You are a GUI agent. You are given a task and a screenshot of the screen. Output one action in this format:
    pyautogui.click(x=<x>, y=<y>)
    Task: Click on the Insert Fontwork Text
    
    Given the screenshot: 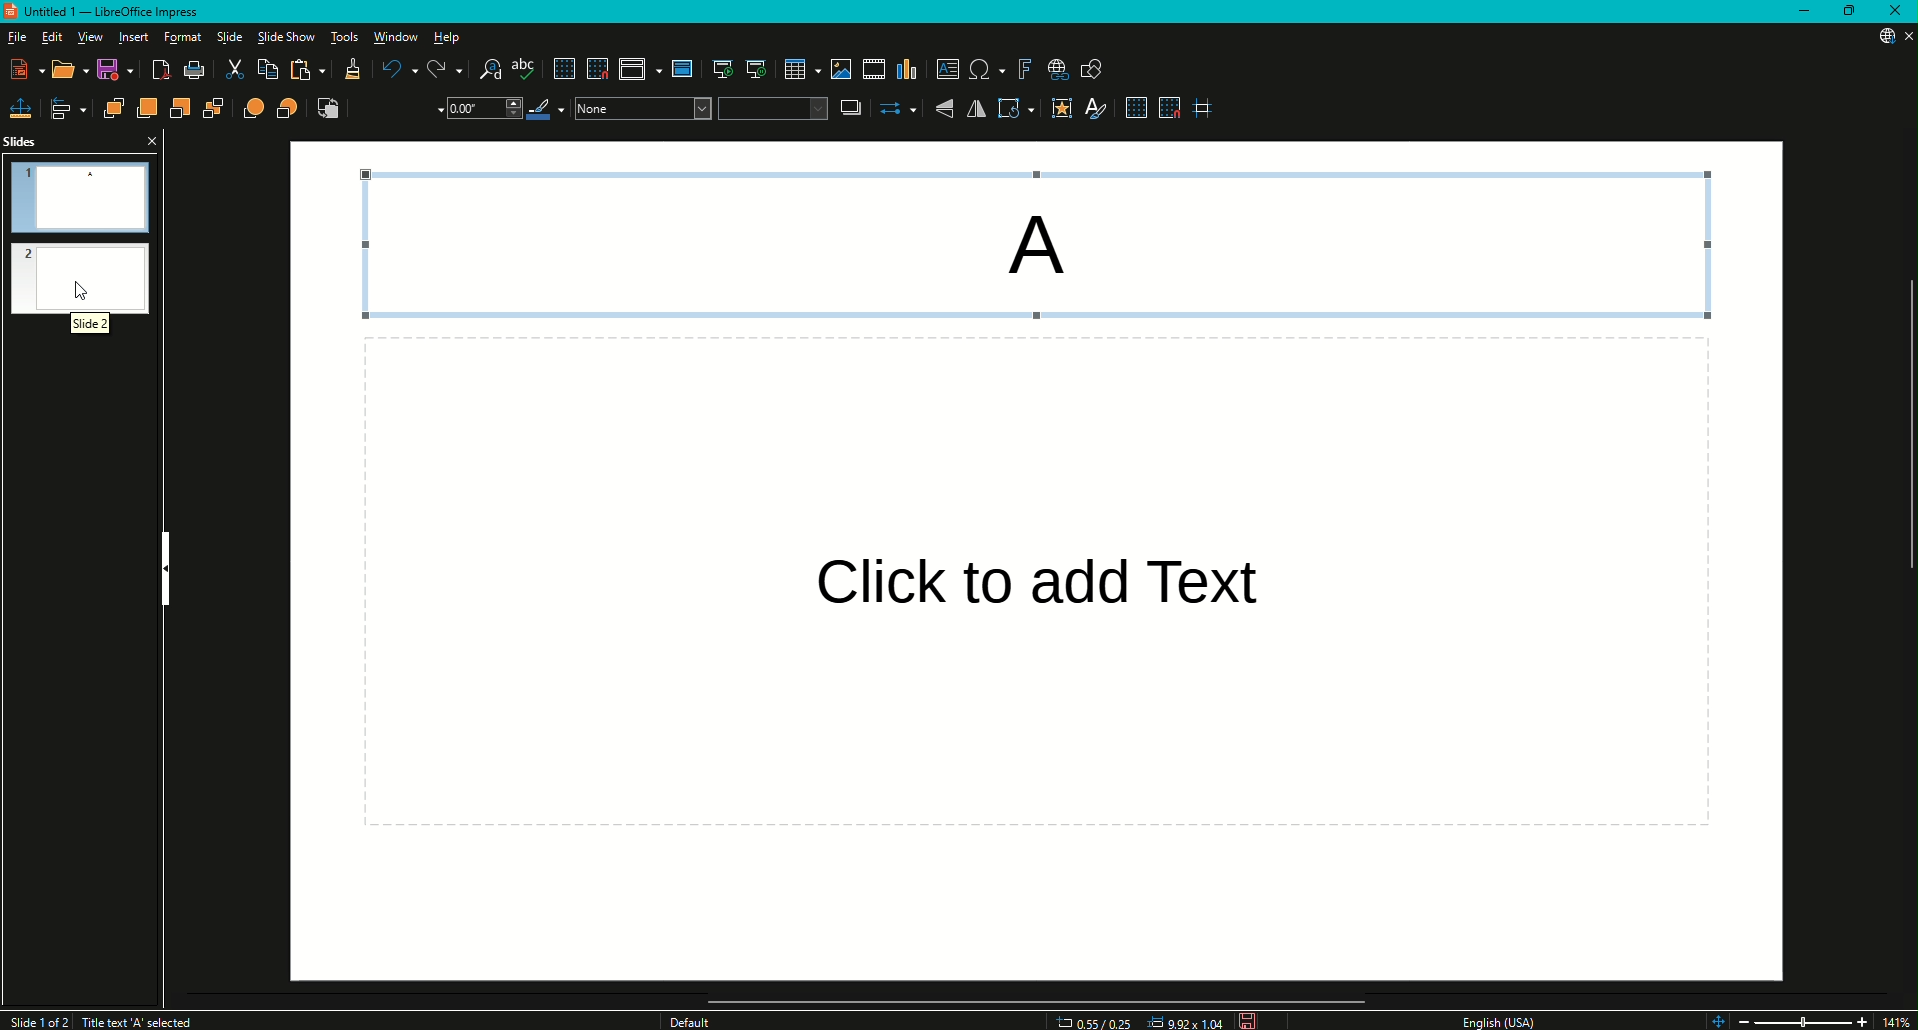 What is the action you would take?
    pyautogui.click(x=1024, y=69)
    